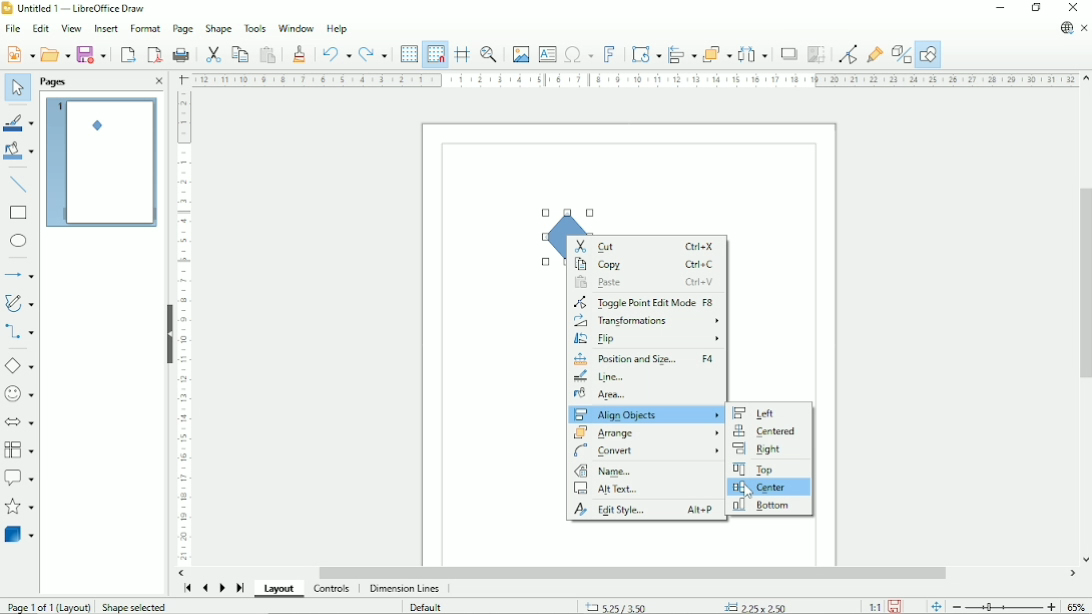 This screenshot has width=1092, height=614. Describe the element at coordinates (578, 54) in the screenshot. I see `Insert special characters` at that location.